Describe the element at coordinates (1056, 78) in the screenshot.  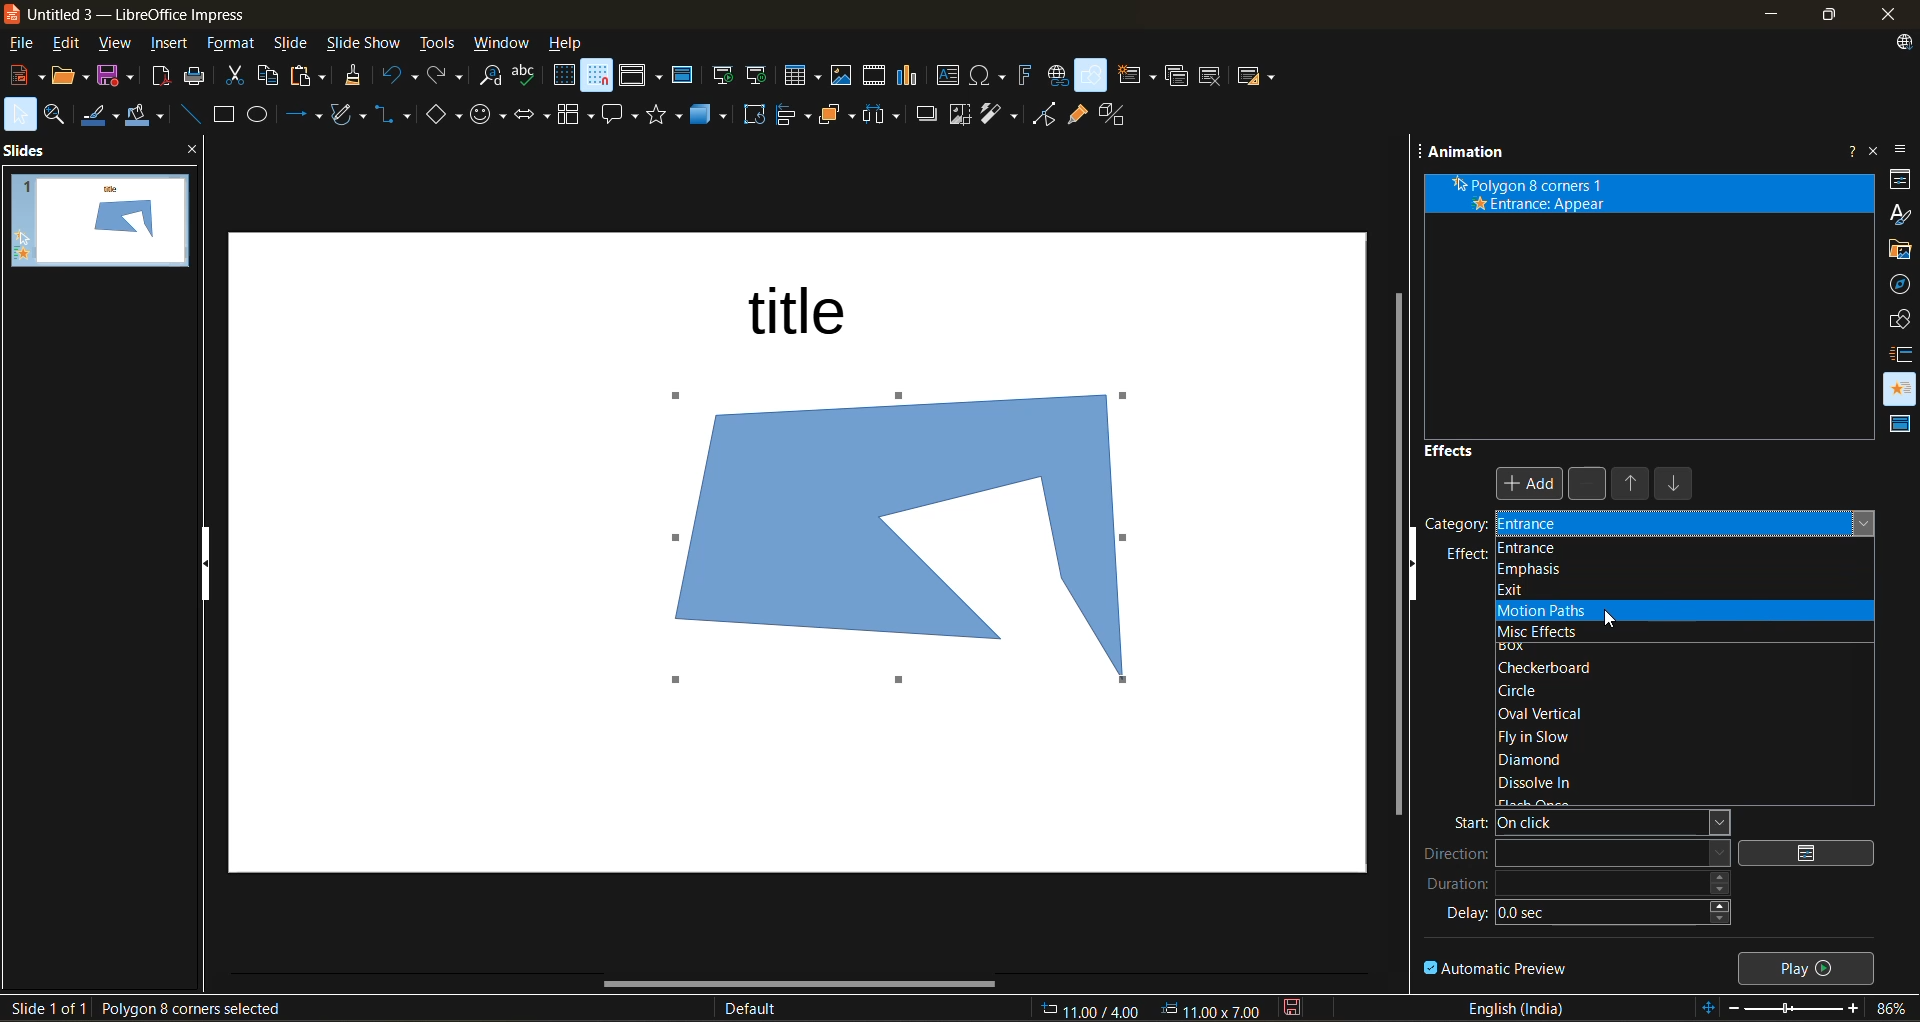
I see `insert hyperlink` at that location.